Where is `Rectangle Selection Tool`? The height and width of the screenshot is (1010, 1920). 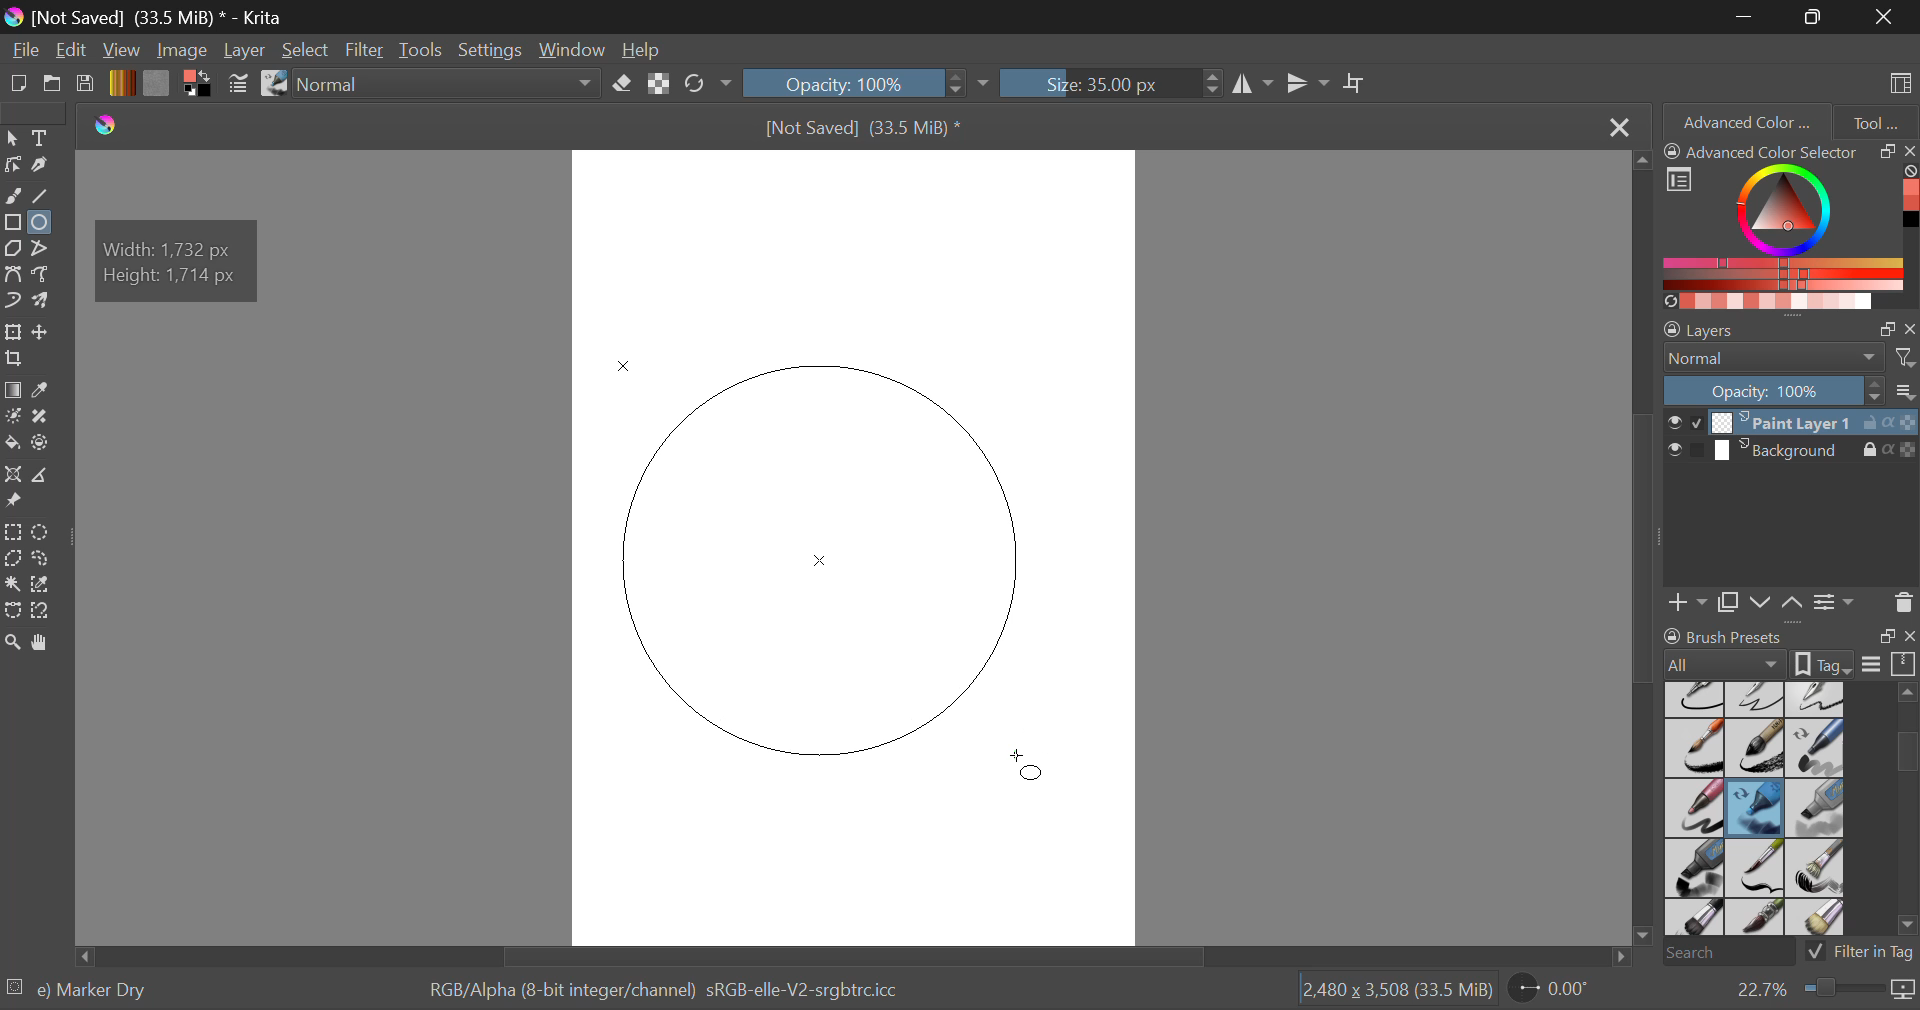
Rectangle Selection Tool is located at coordinates (12, 531).